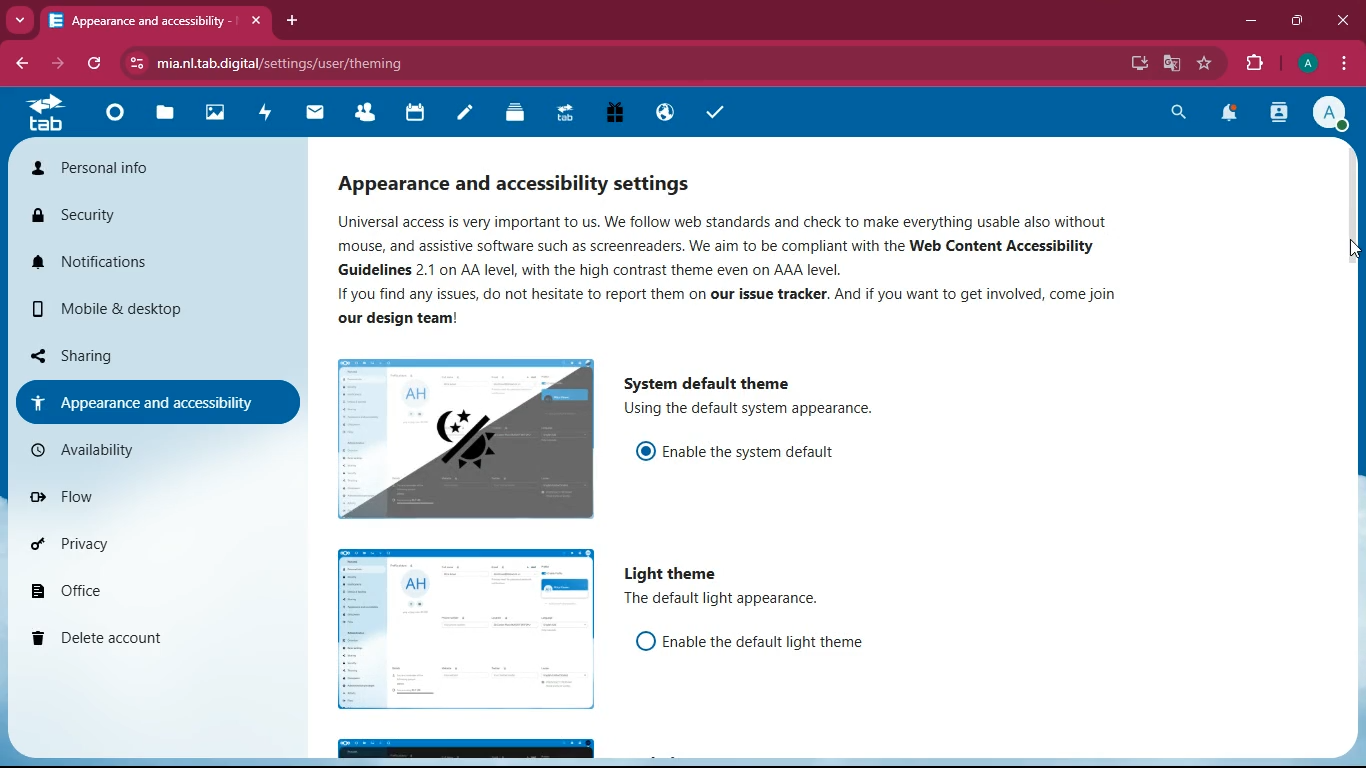 This screenshot has width=1366, height=768. Describe the element at coordinates (1205, 64) in the screenshot. I see `favourite` at that location.